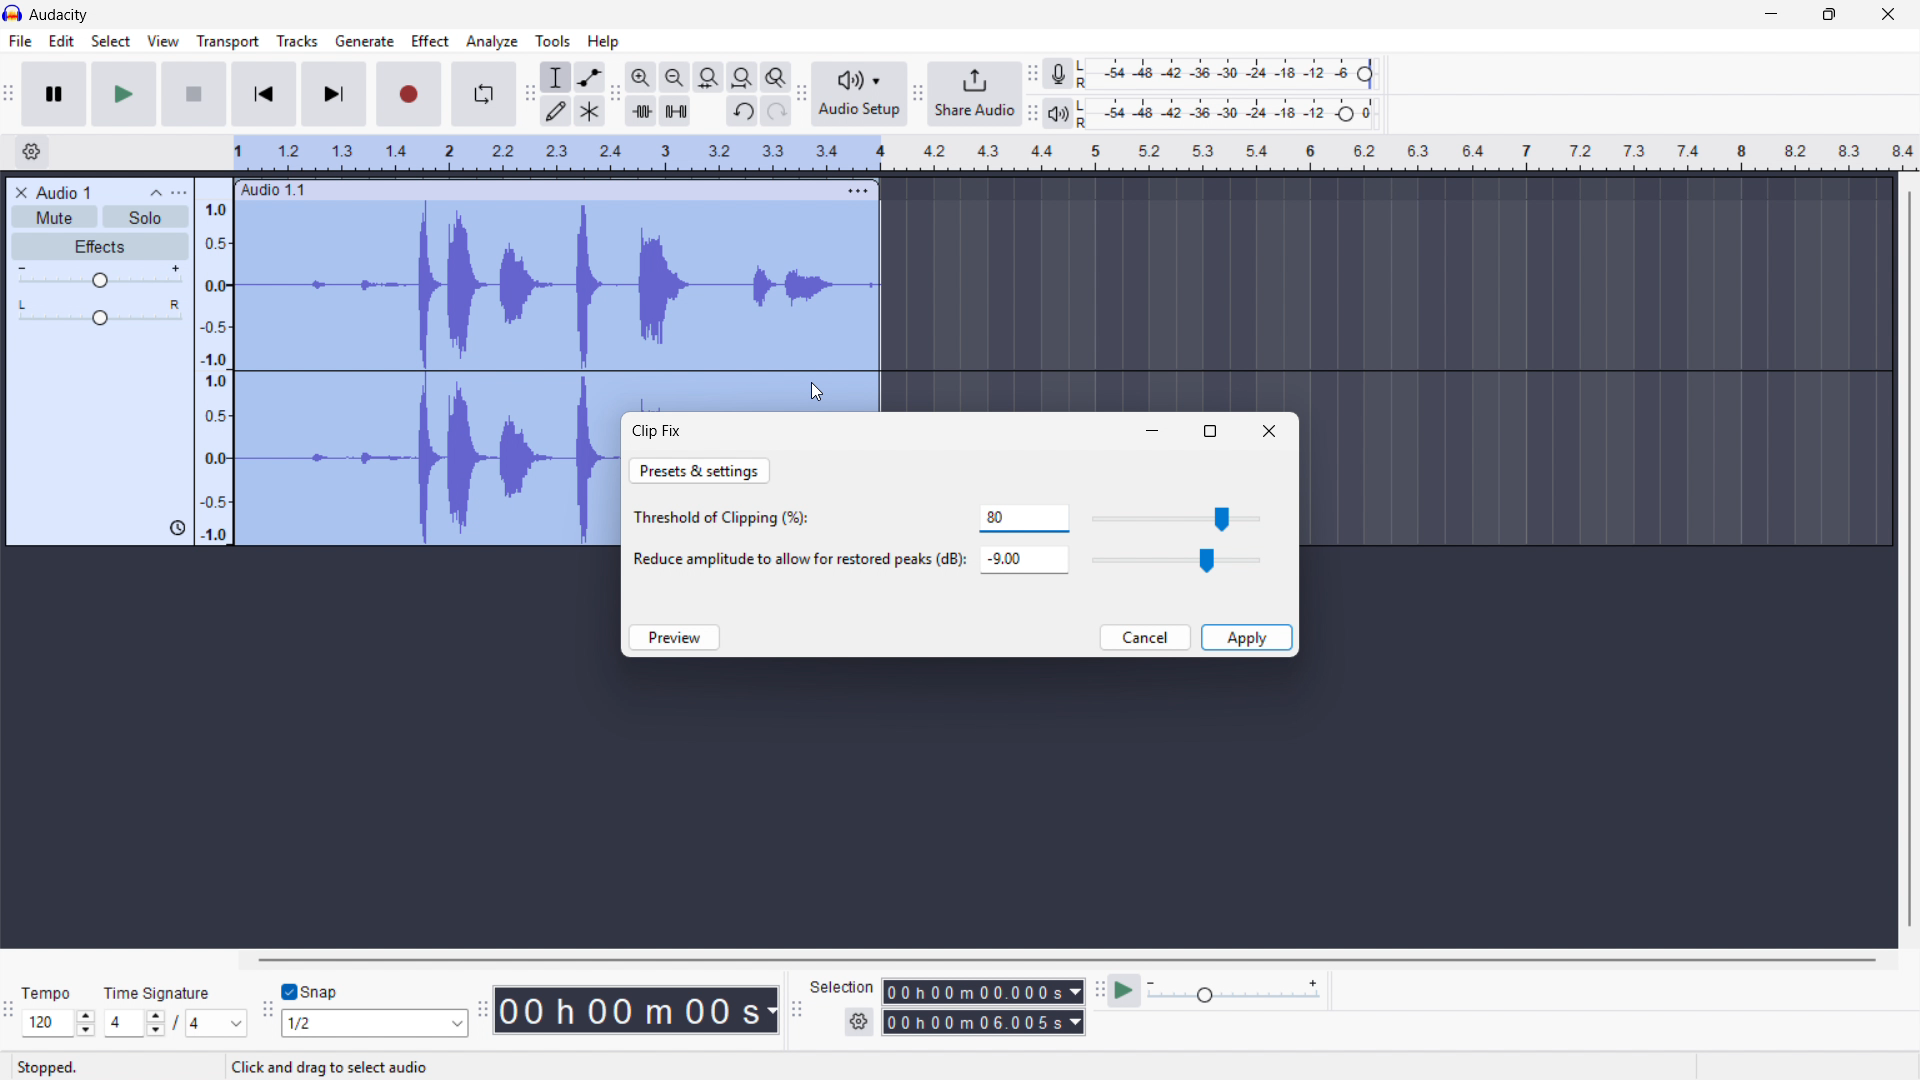  I want to click on Share audio, so click(974, 94).